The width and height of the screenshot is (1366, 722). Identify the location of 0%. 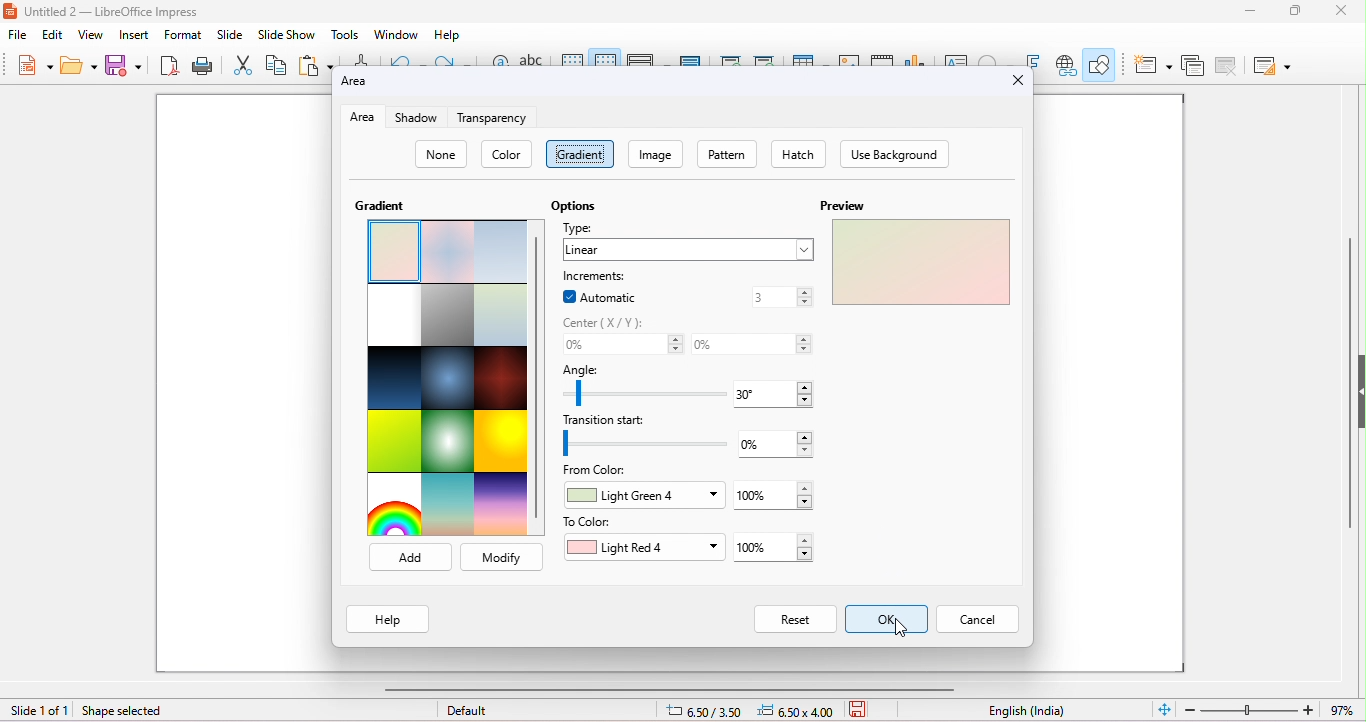
(750, 344).